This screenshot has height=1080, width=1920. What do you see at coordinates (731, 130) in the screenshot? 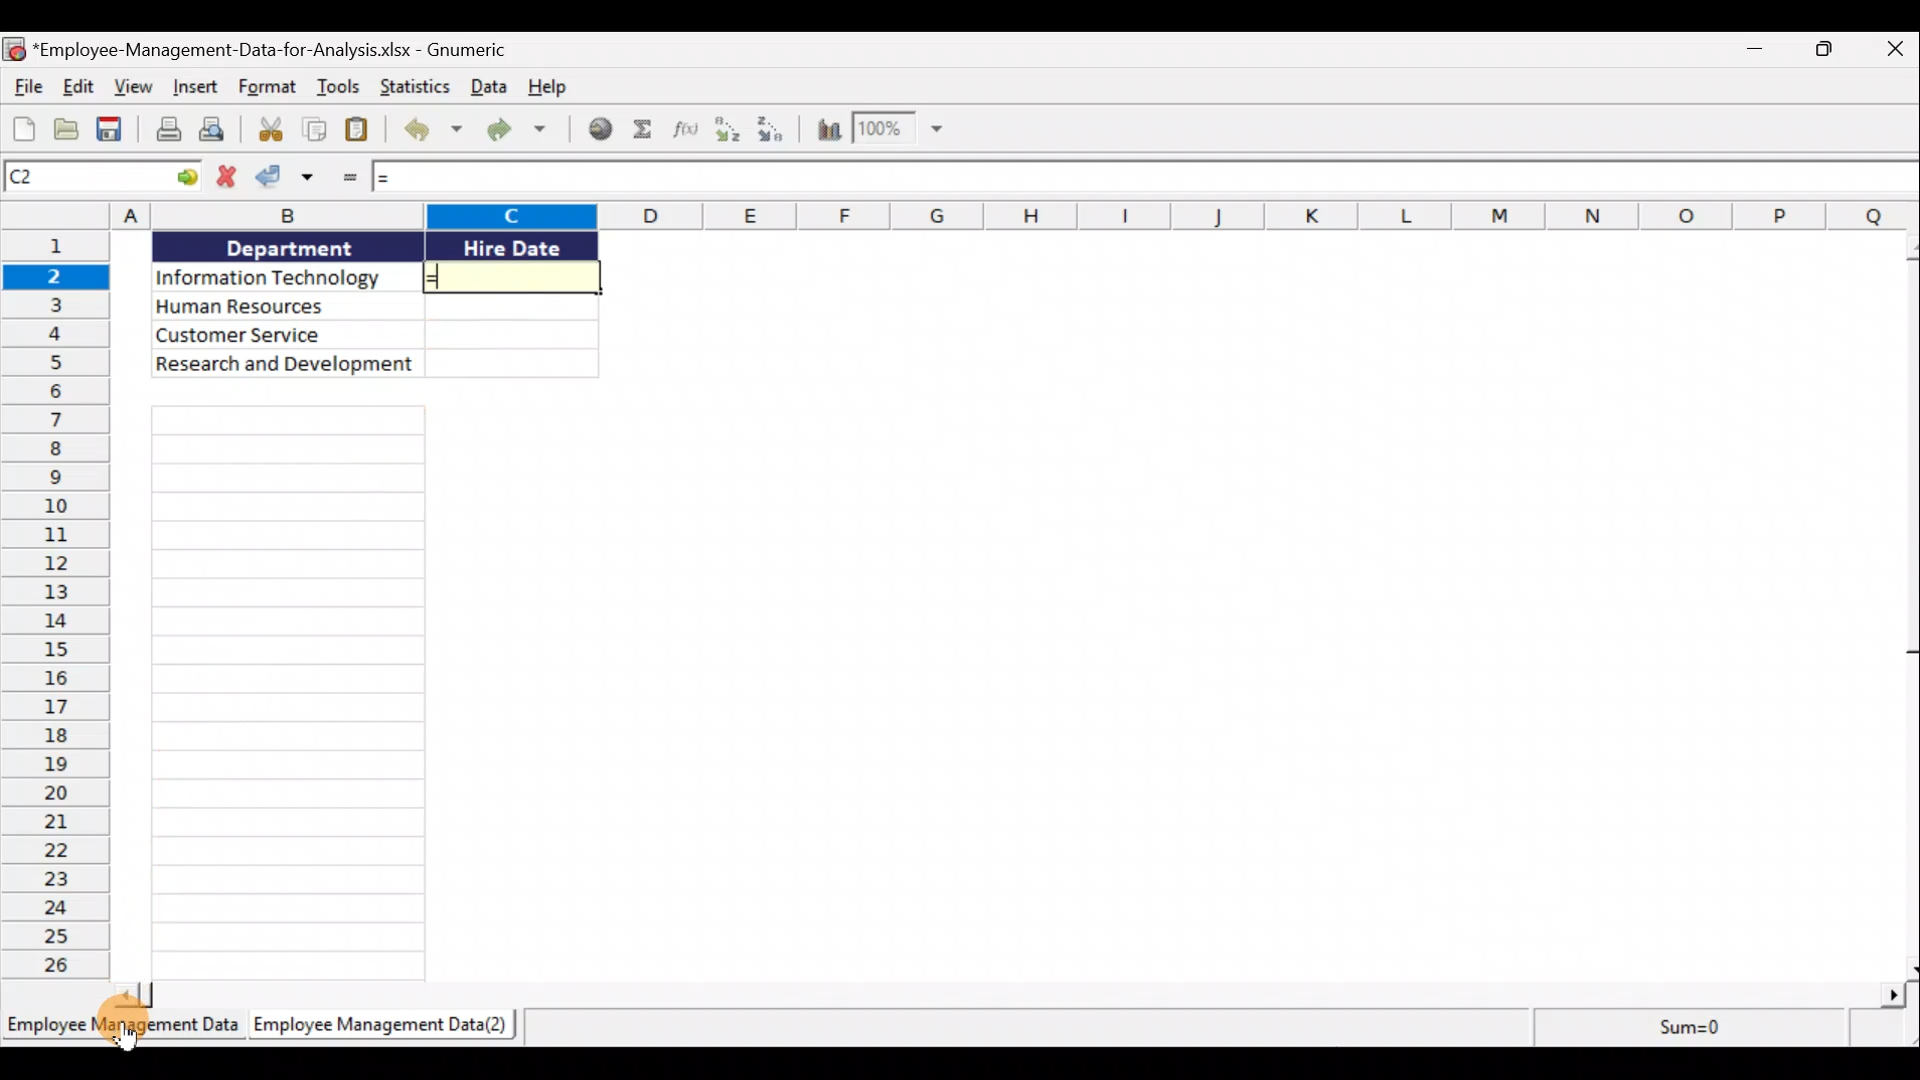
I see `Sort Ascending` at bounding box center [731, 130].